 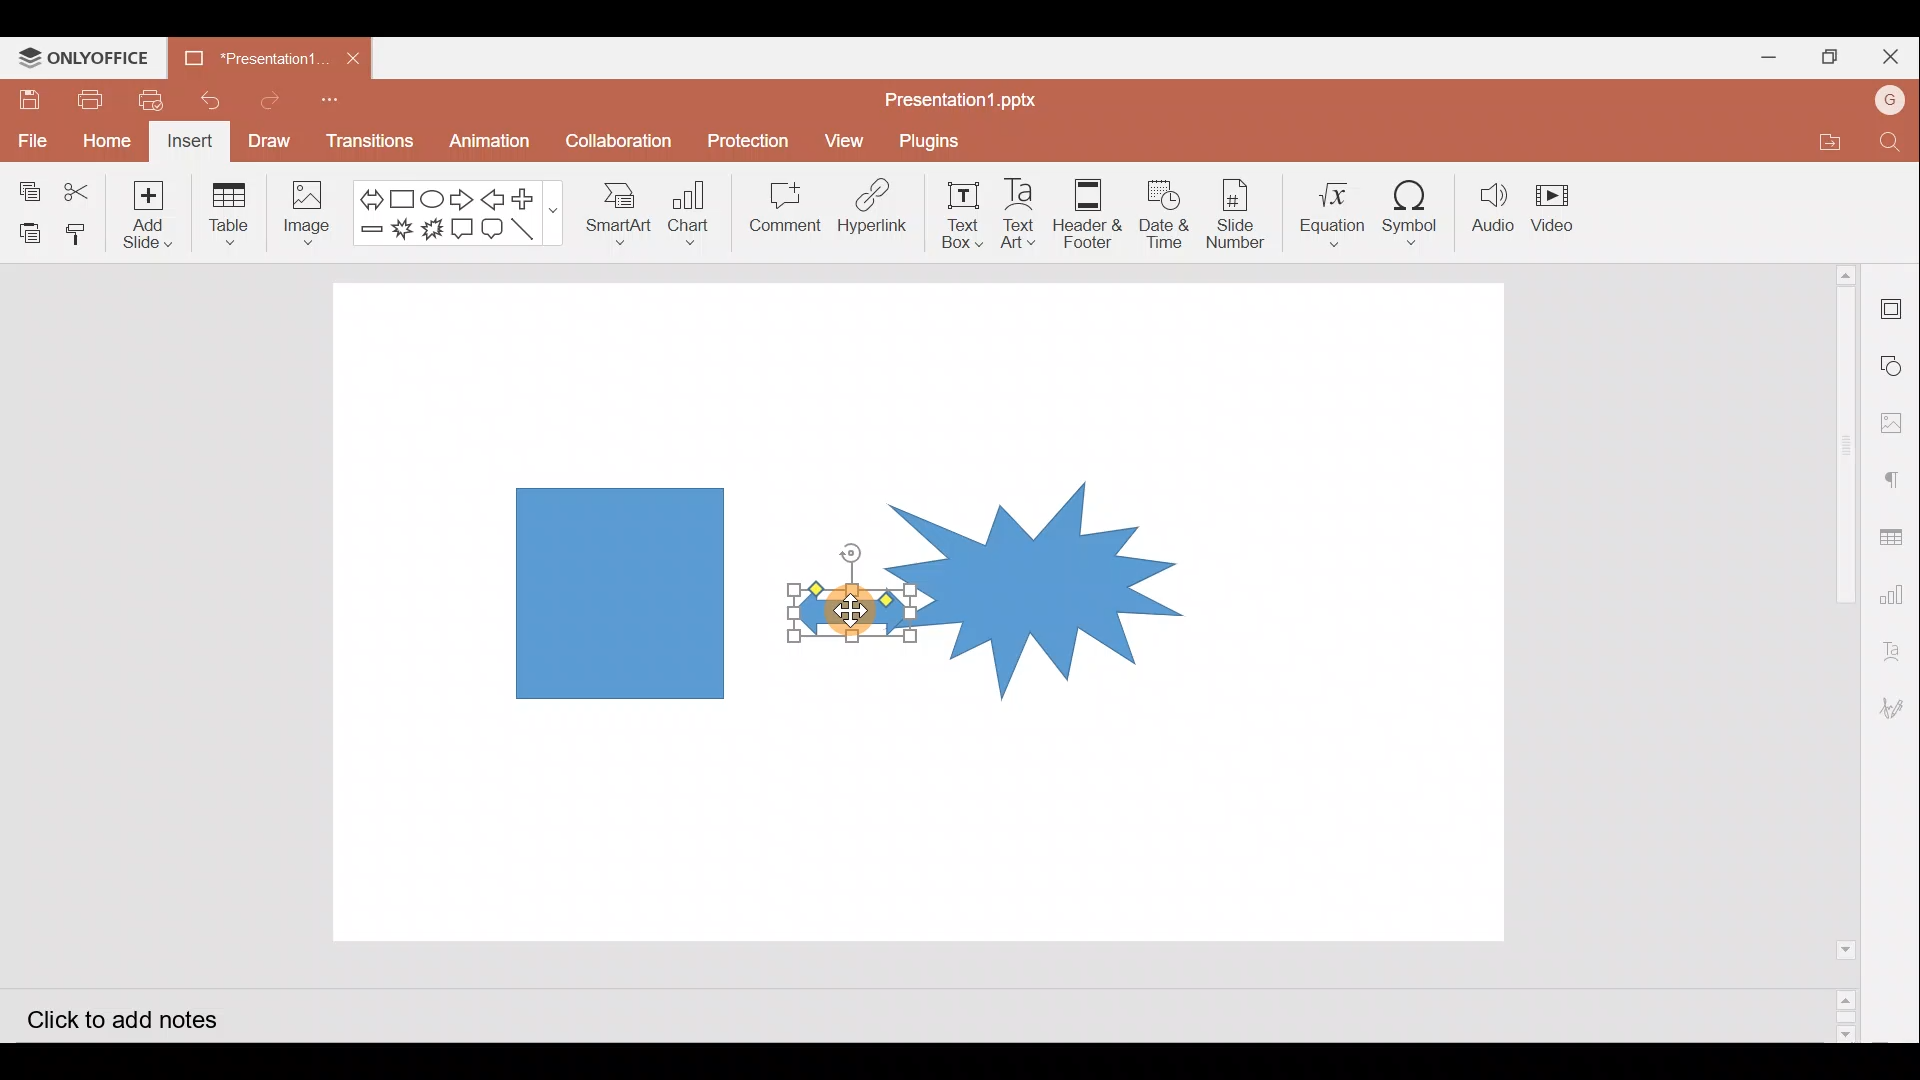 I want to click on Left right arrow, so click(x=839, y=611).